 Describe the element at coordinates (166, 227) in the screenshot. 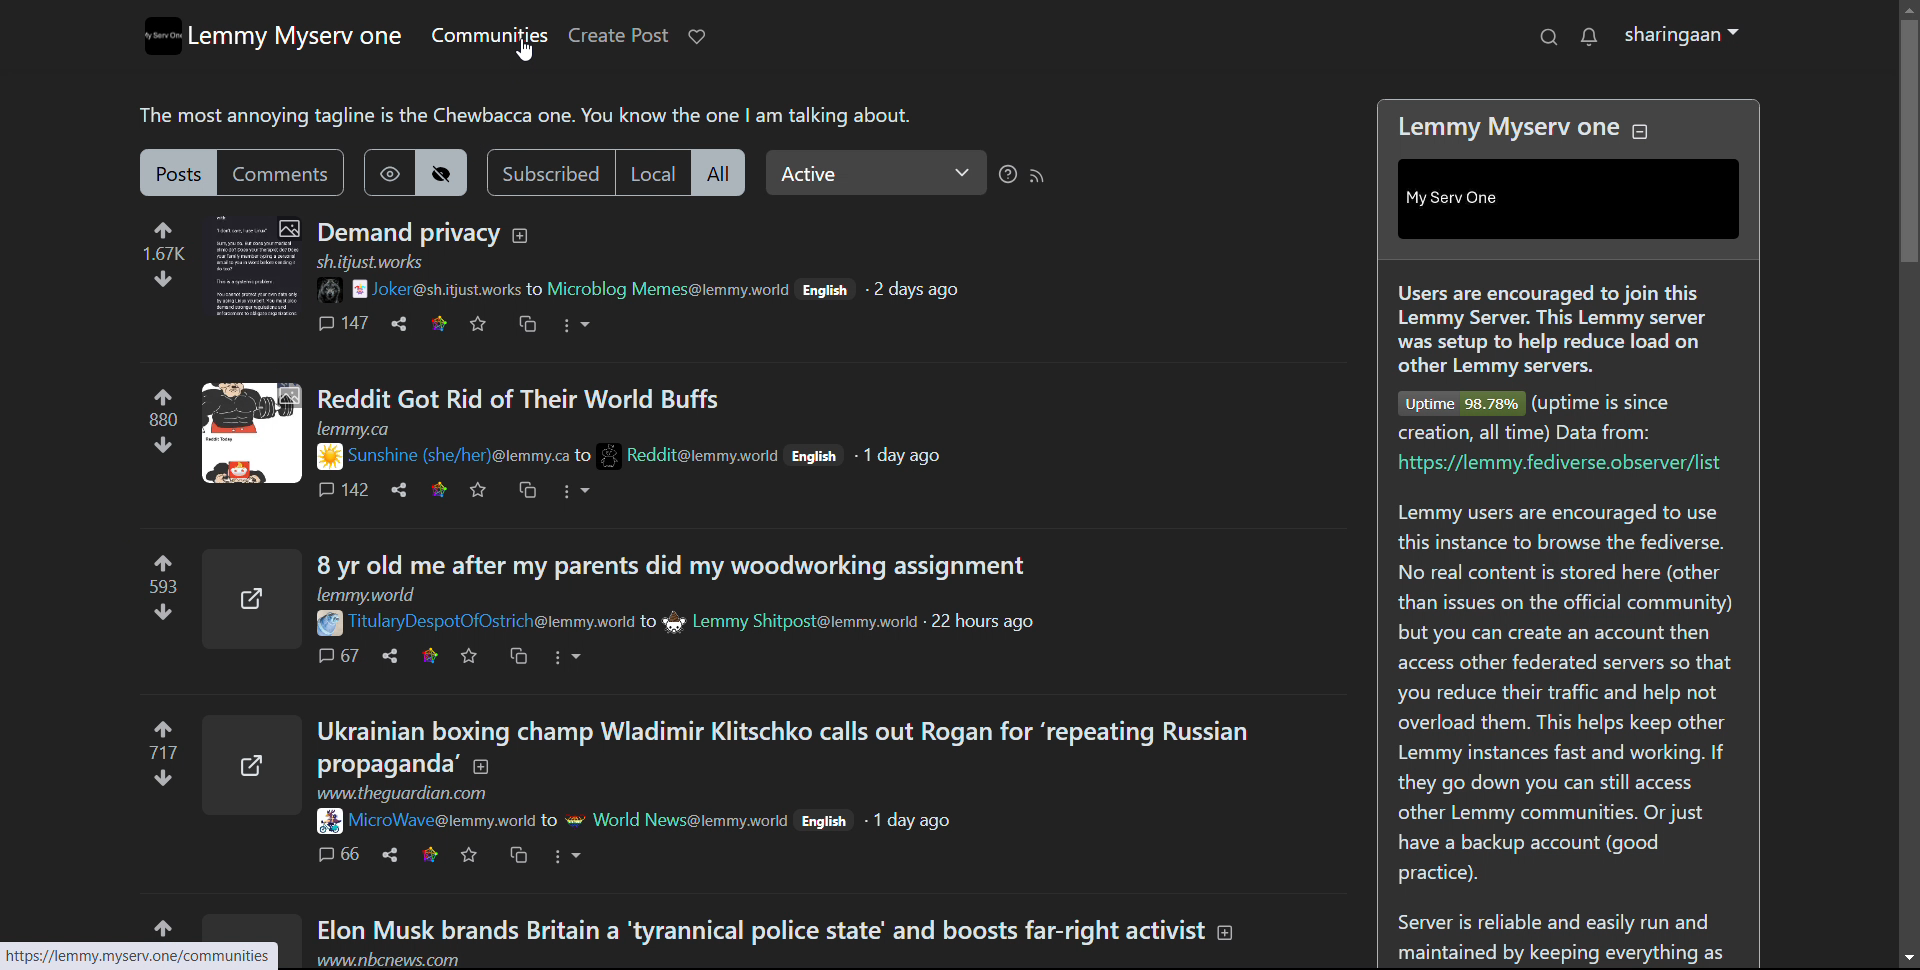

I see `upvote` at that location.